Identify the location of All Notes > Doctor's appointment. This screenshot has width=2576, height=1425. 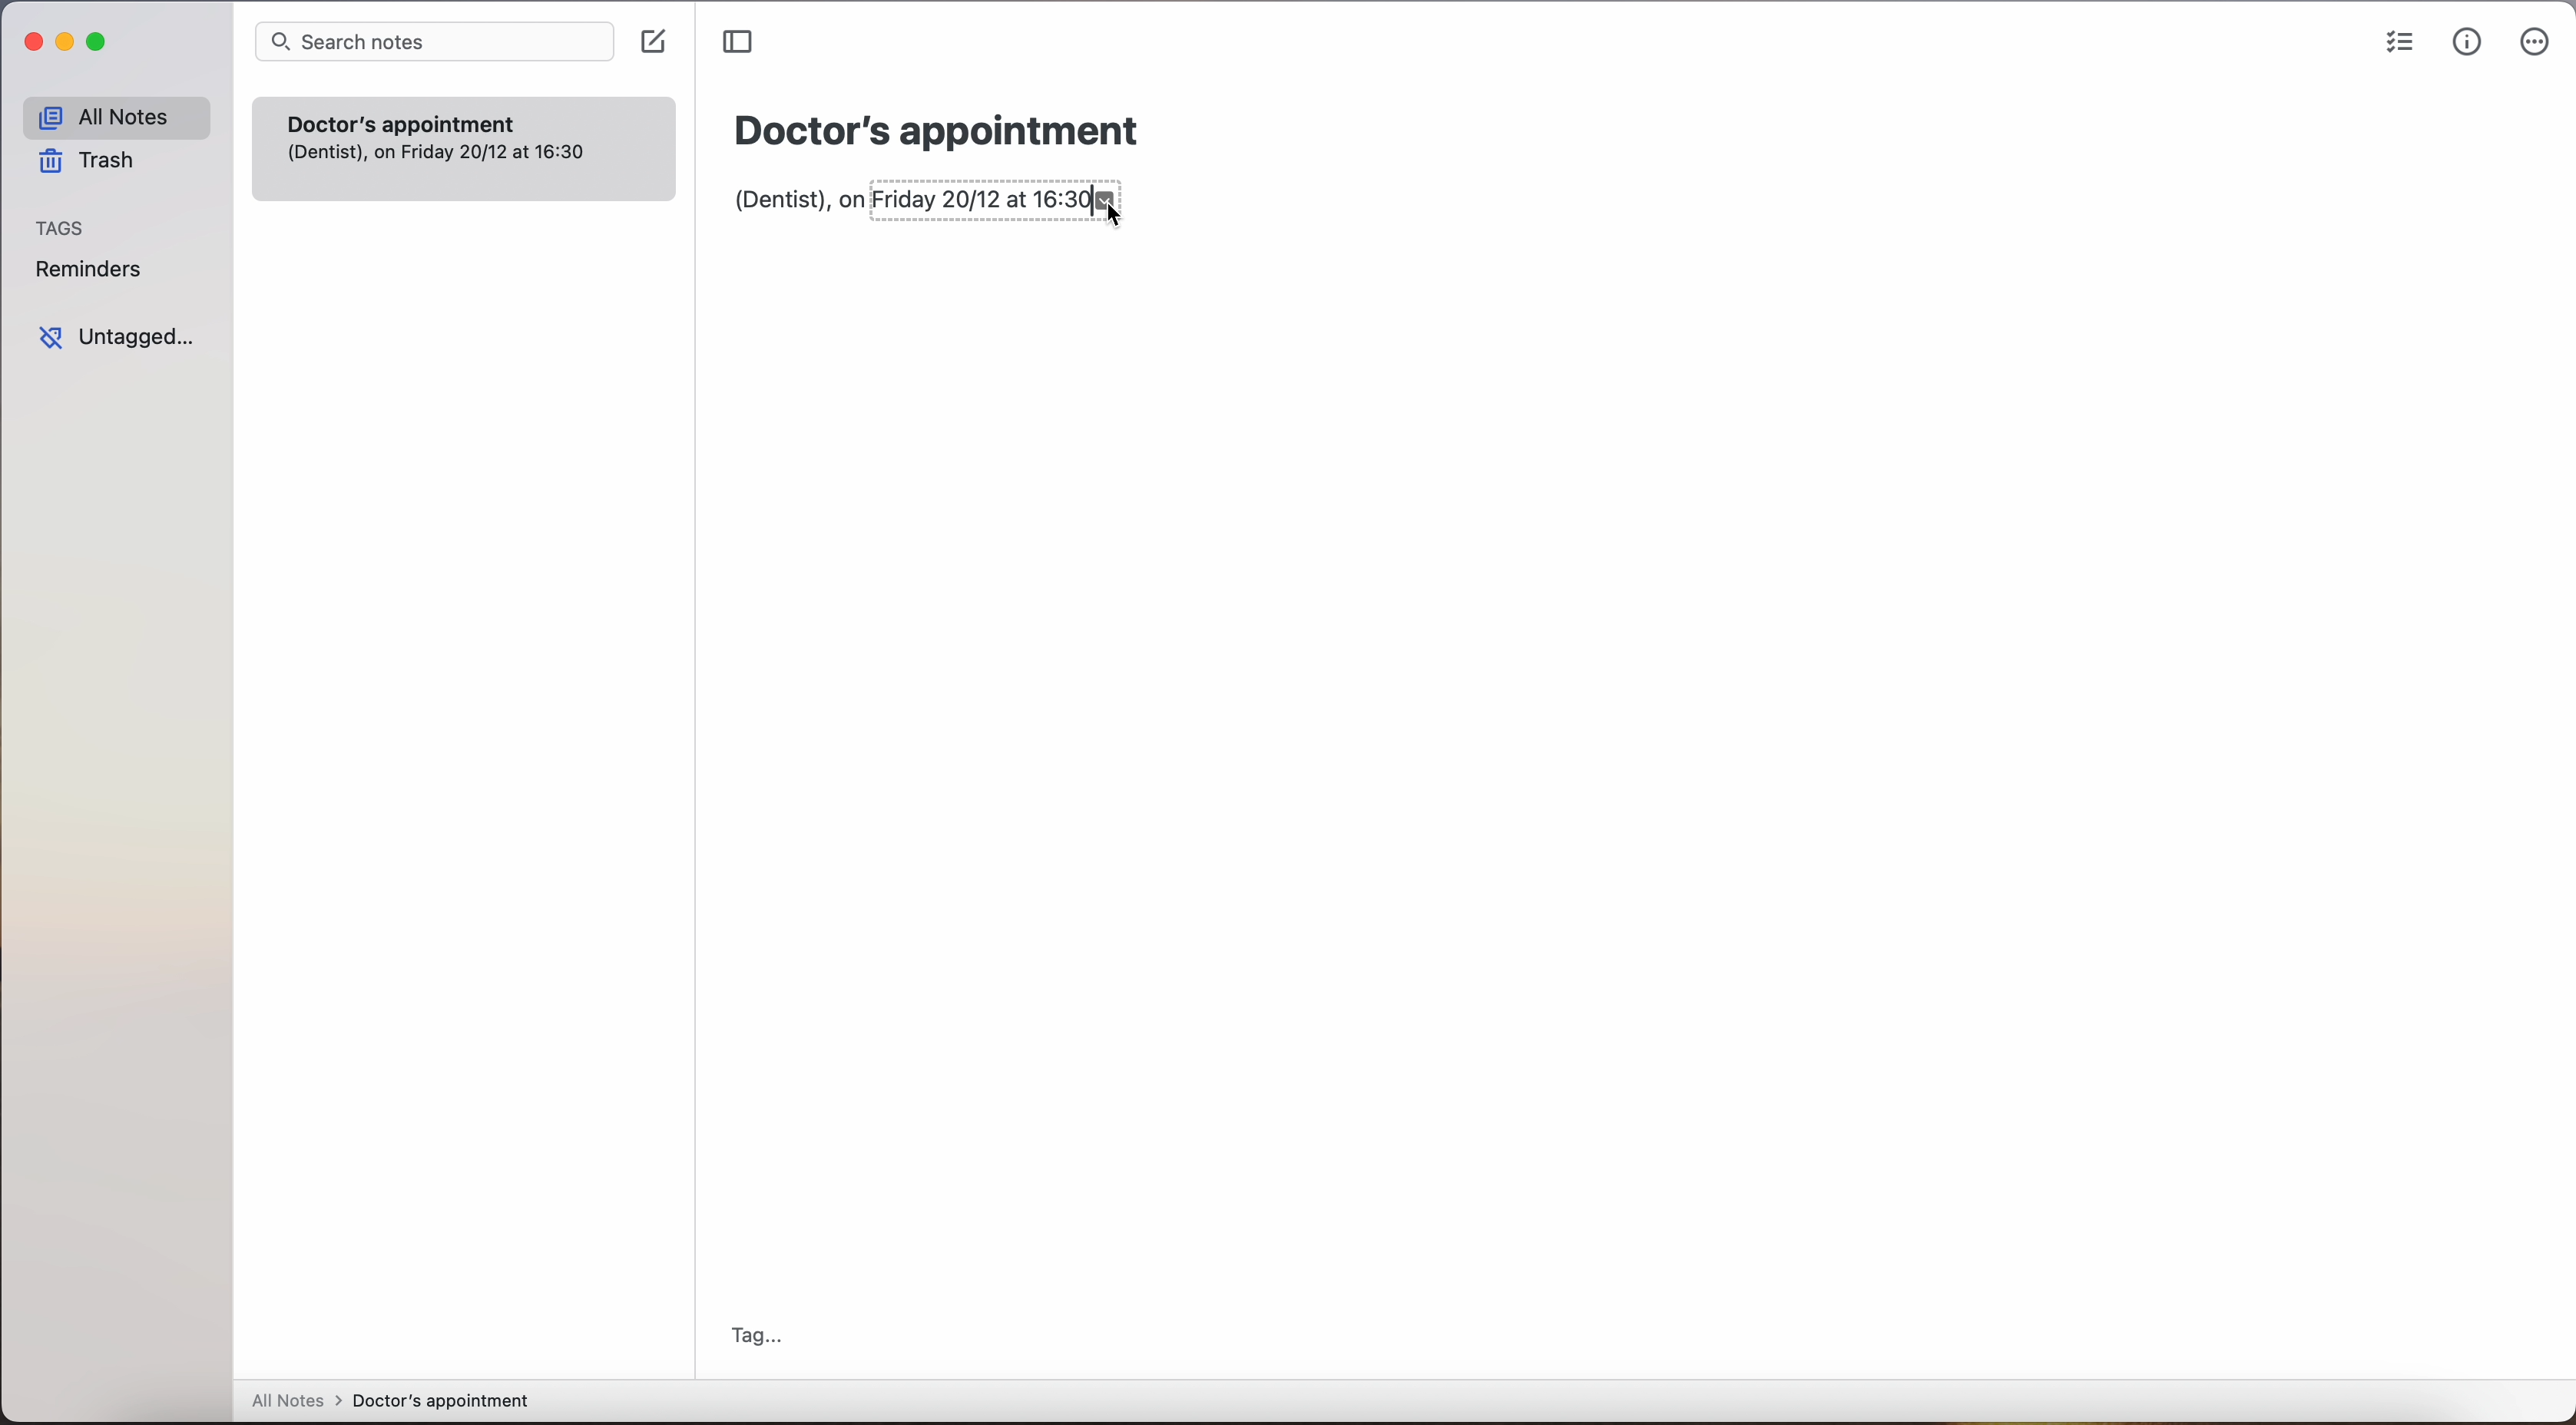
(389, 1402).